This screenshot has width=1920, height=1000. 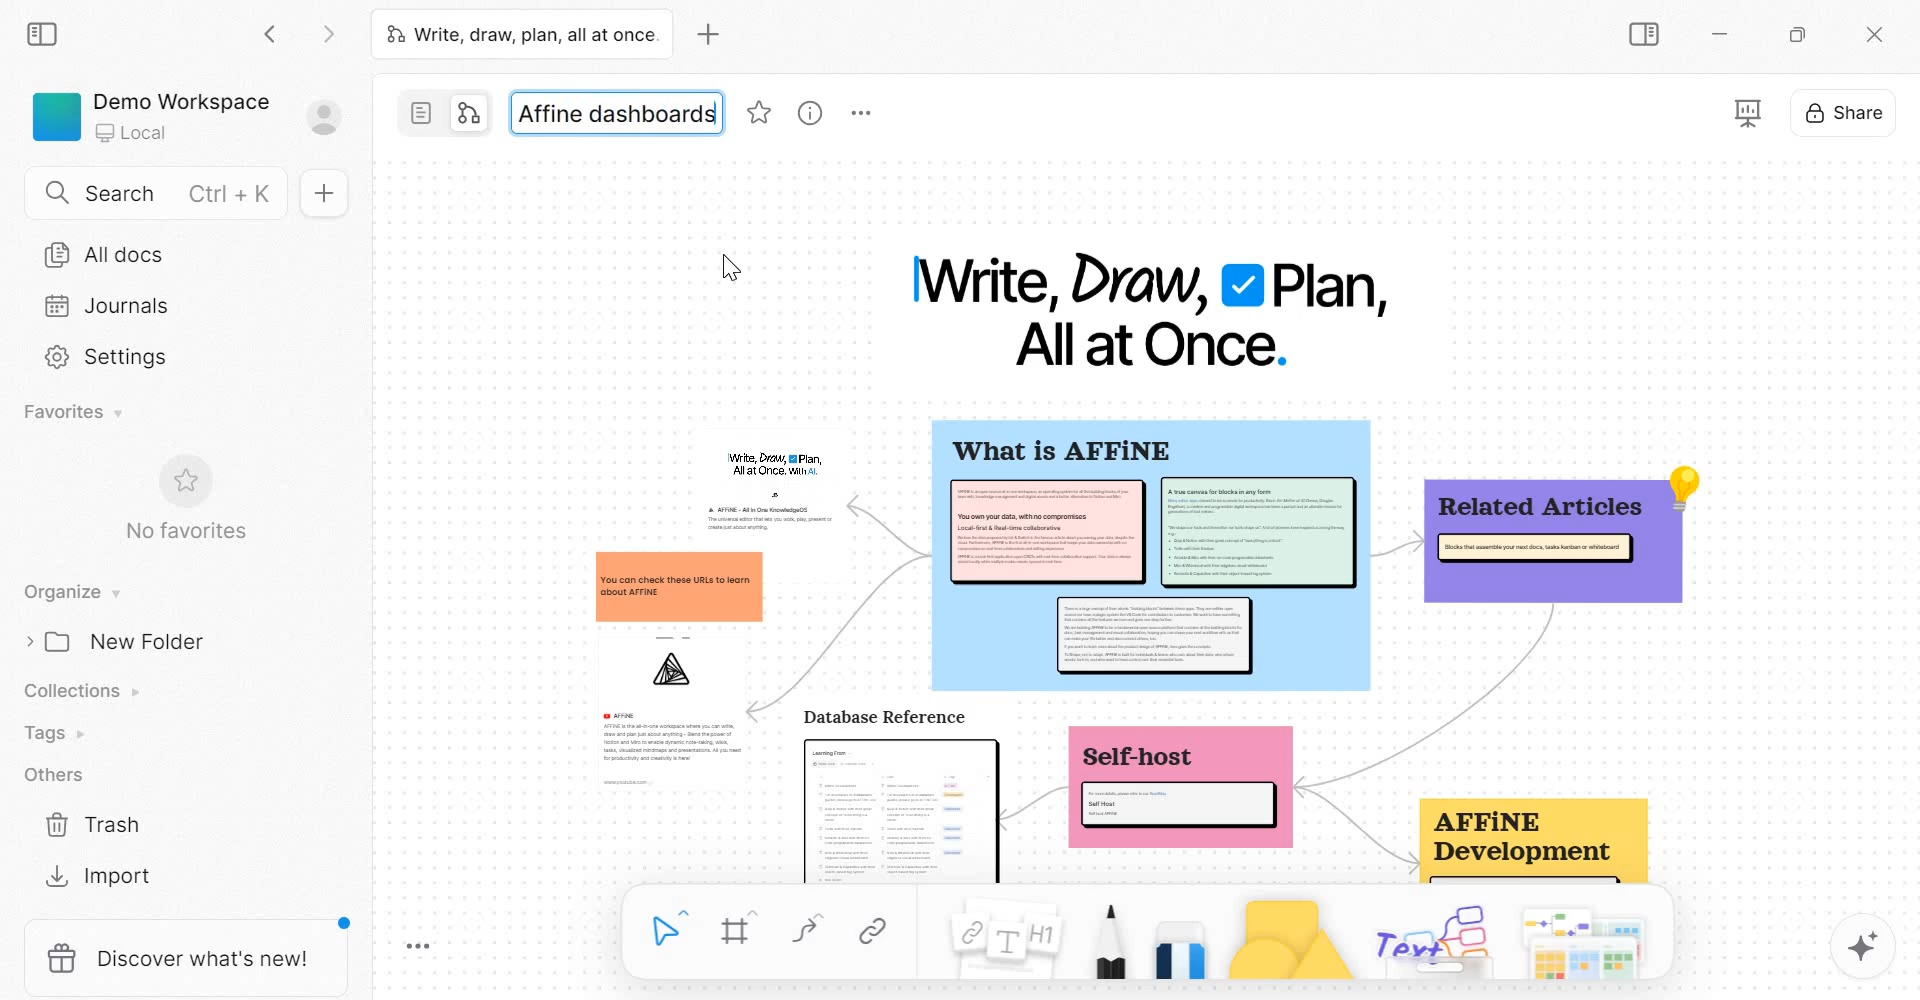 What do you see at coordinates (468, 113) in the screenshot?
I see `edgeless mode` at bounding box center [468, 113].